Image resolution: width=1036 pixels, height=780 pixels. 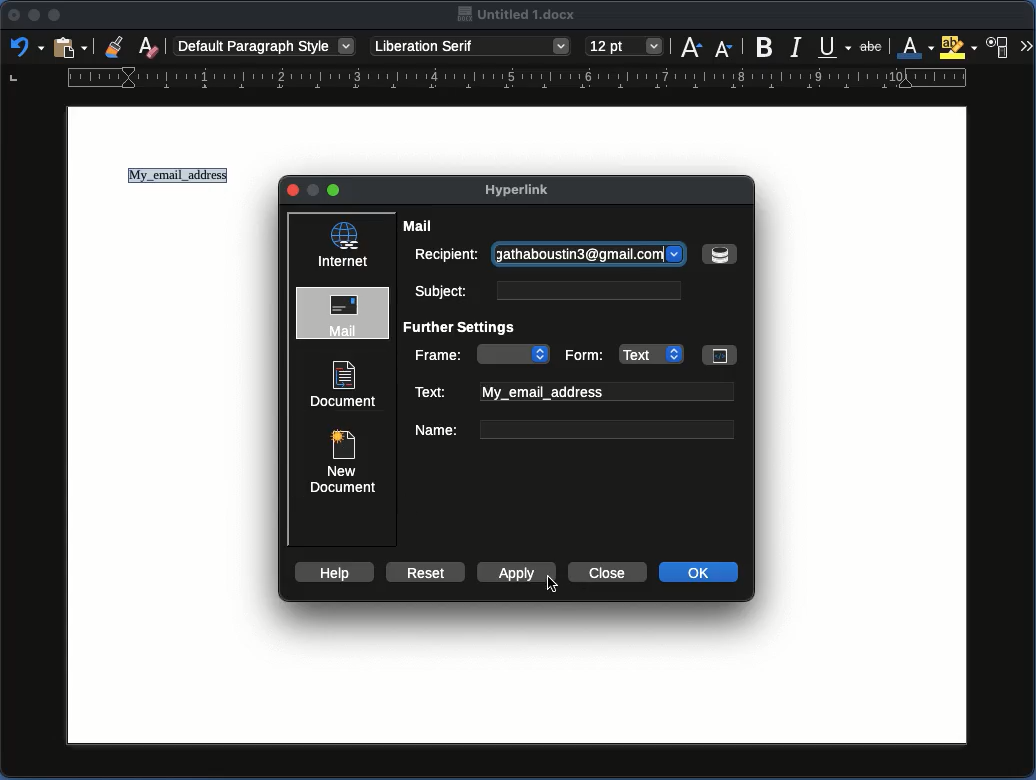 I want to click on Clone formatting, so click(x=115, y=46).